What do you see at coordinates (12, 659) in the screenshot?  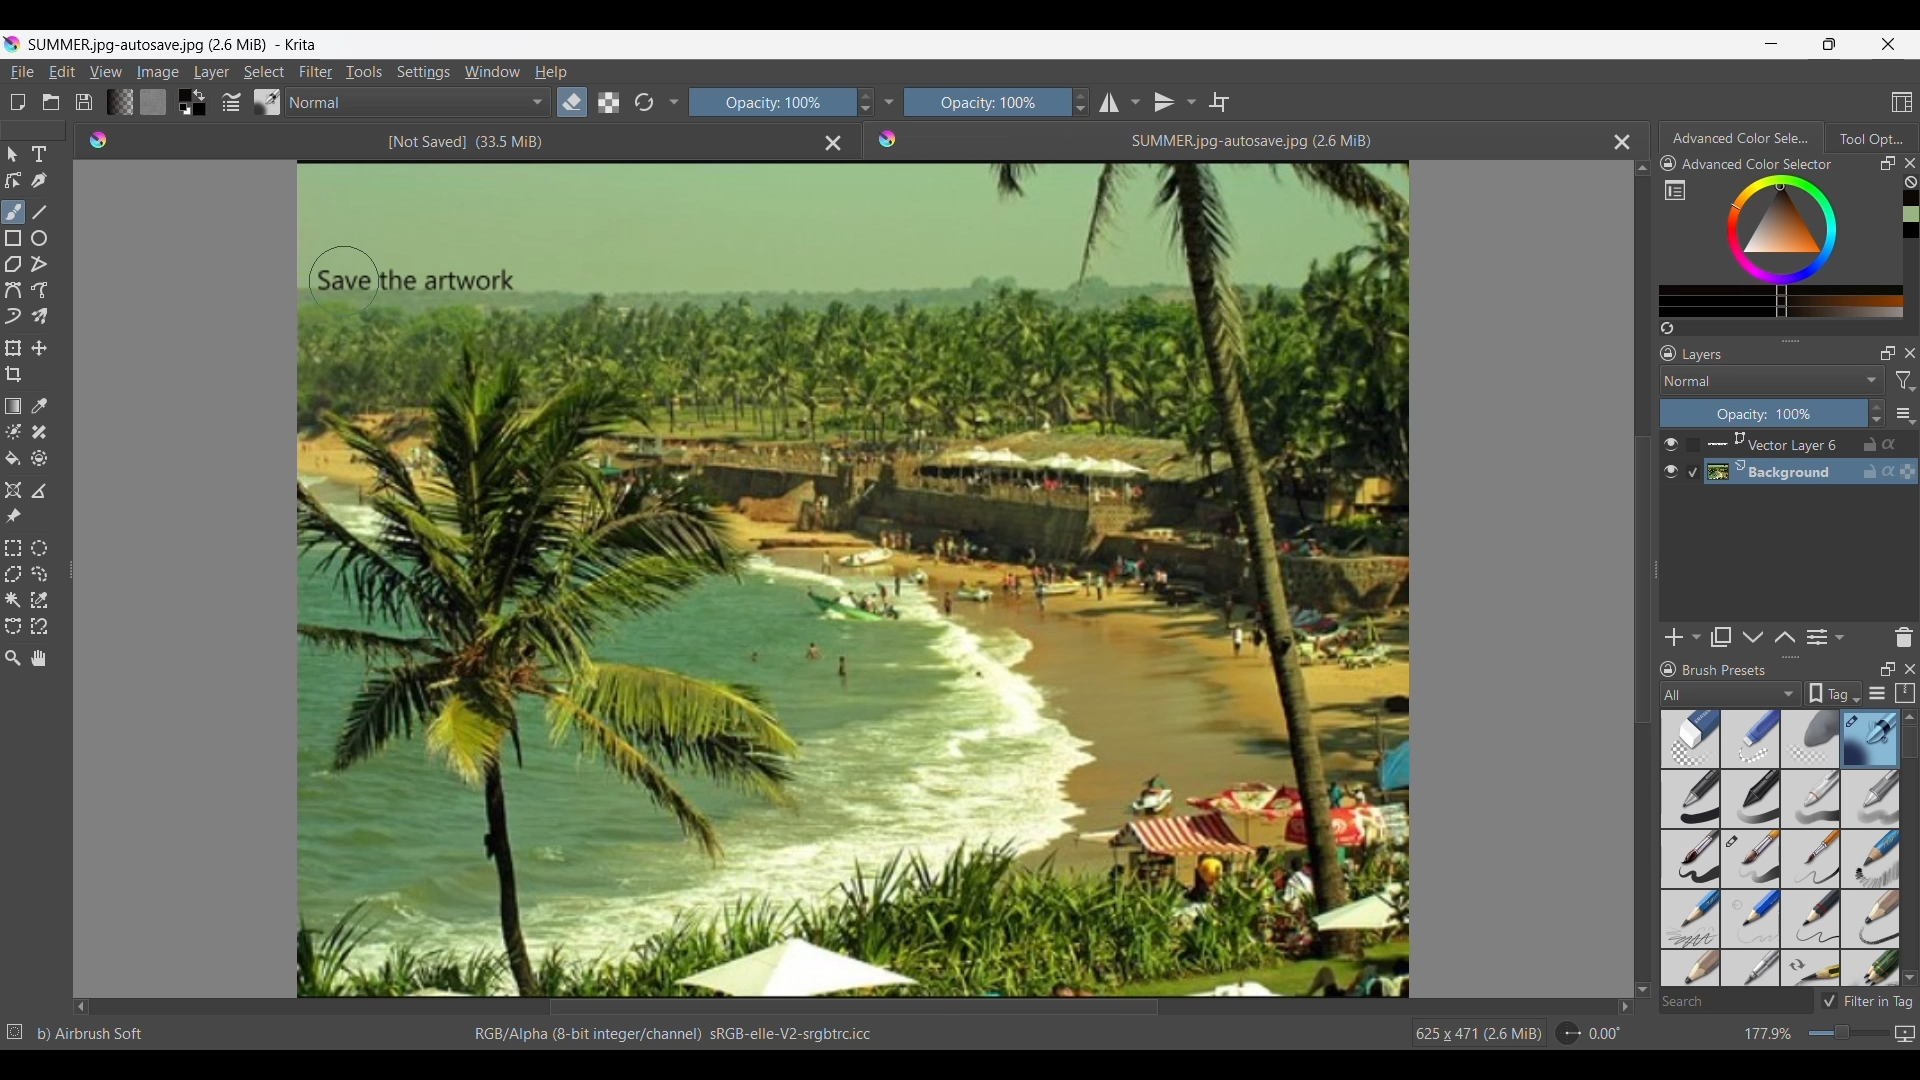 I see `Zoom tool` at bounding box center [12, 659].